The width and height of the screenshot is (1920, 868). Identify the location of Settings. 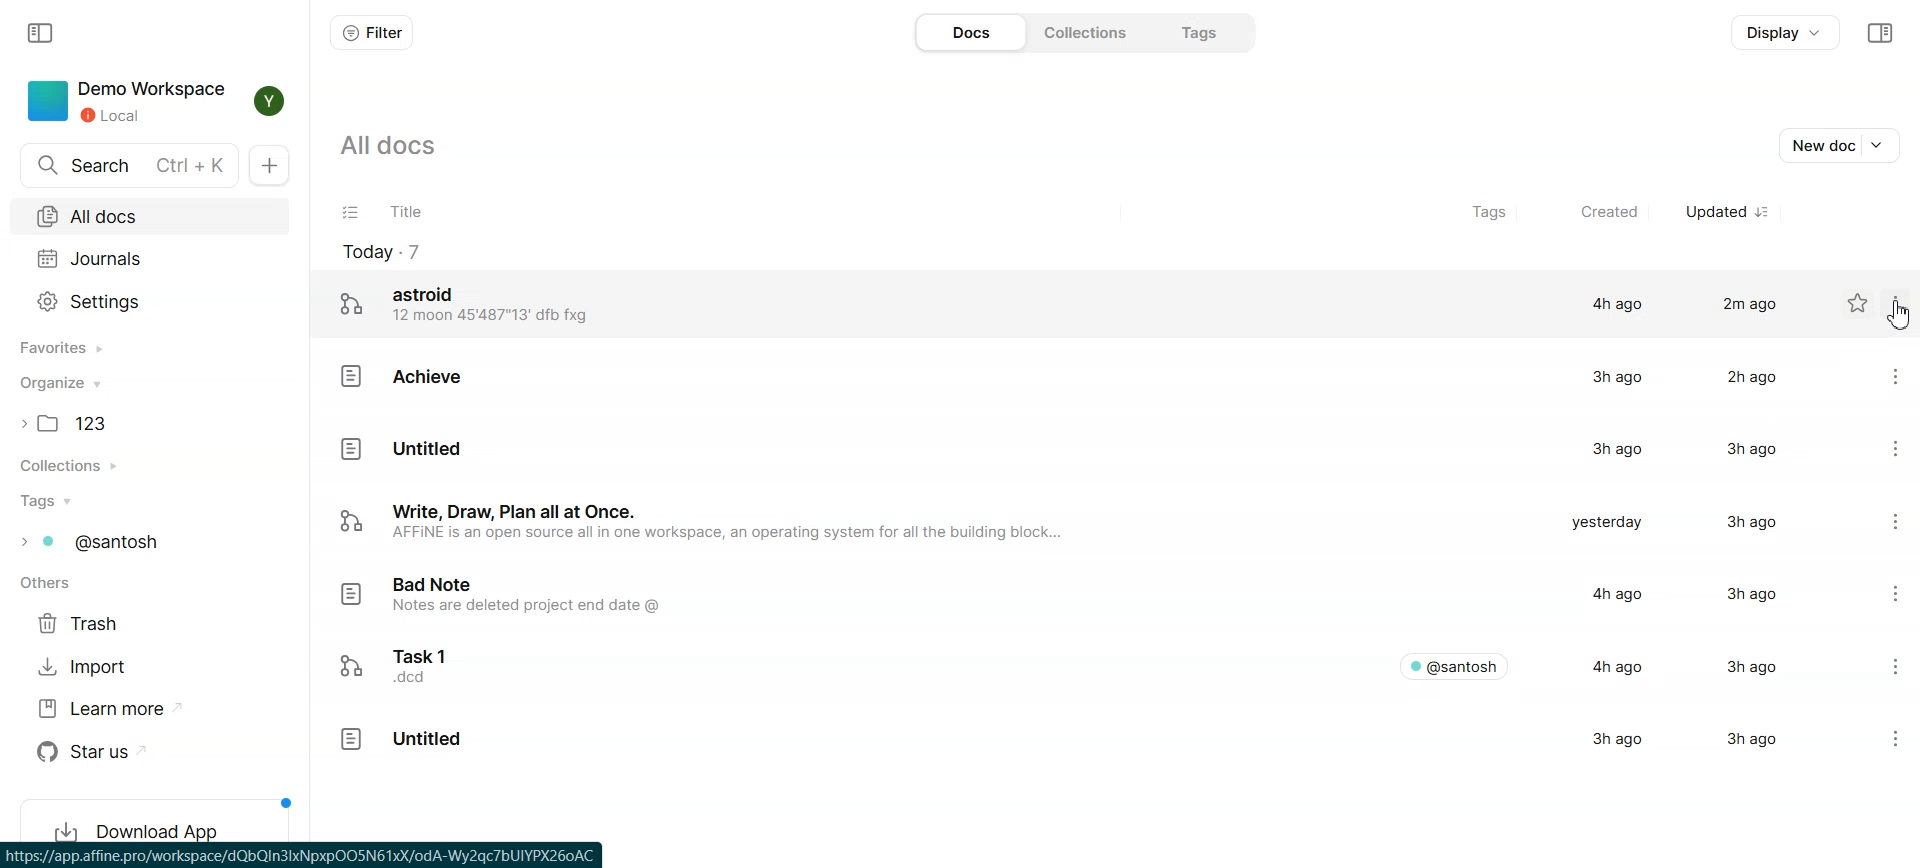
(1879, 662).